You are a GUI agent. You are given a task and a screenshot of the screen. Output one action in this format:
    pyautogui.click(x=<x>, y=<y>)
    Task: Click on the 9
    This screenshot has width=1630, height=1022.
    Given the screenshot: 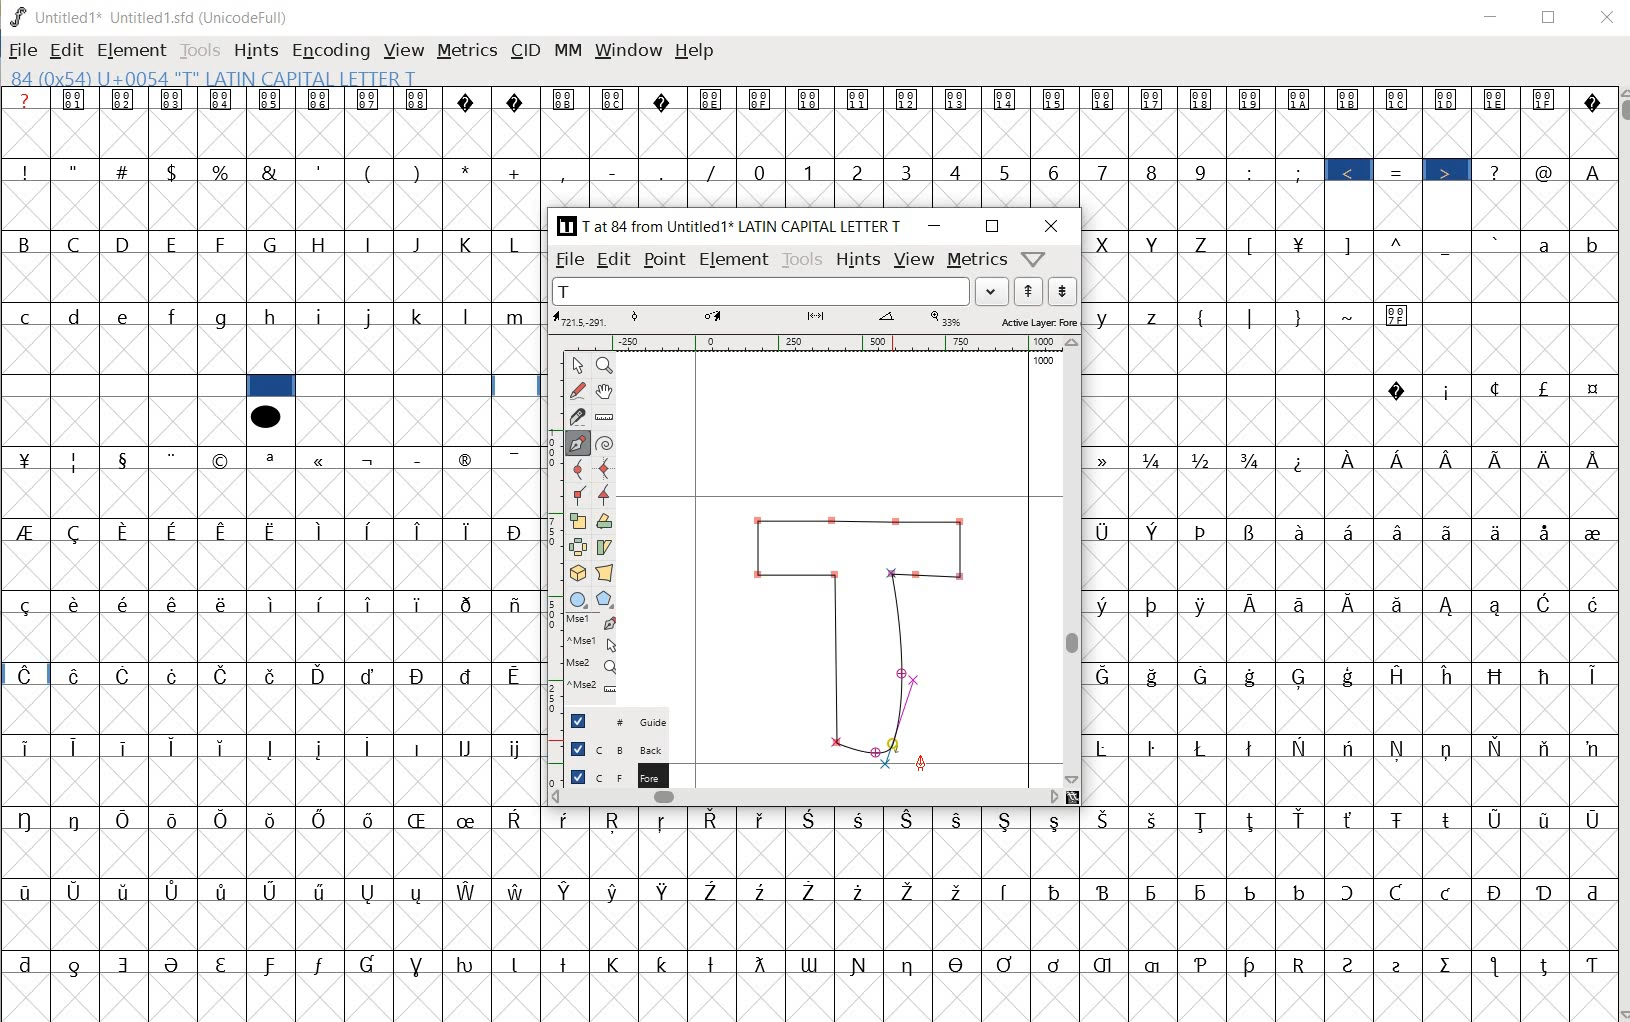 What is the action you would take?
    pyautogui.click(x=1200, y=172)
    